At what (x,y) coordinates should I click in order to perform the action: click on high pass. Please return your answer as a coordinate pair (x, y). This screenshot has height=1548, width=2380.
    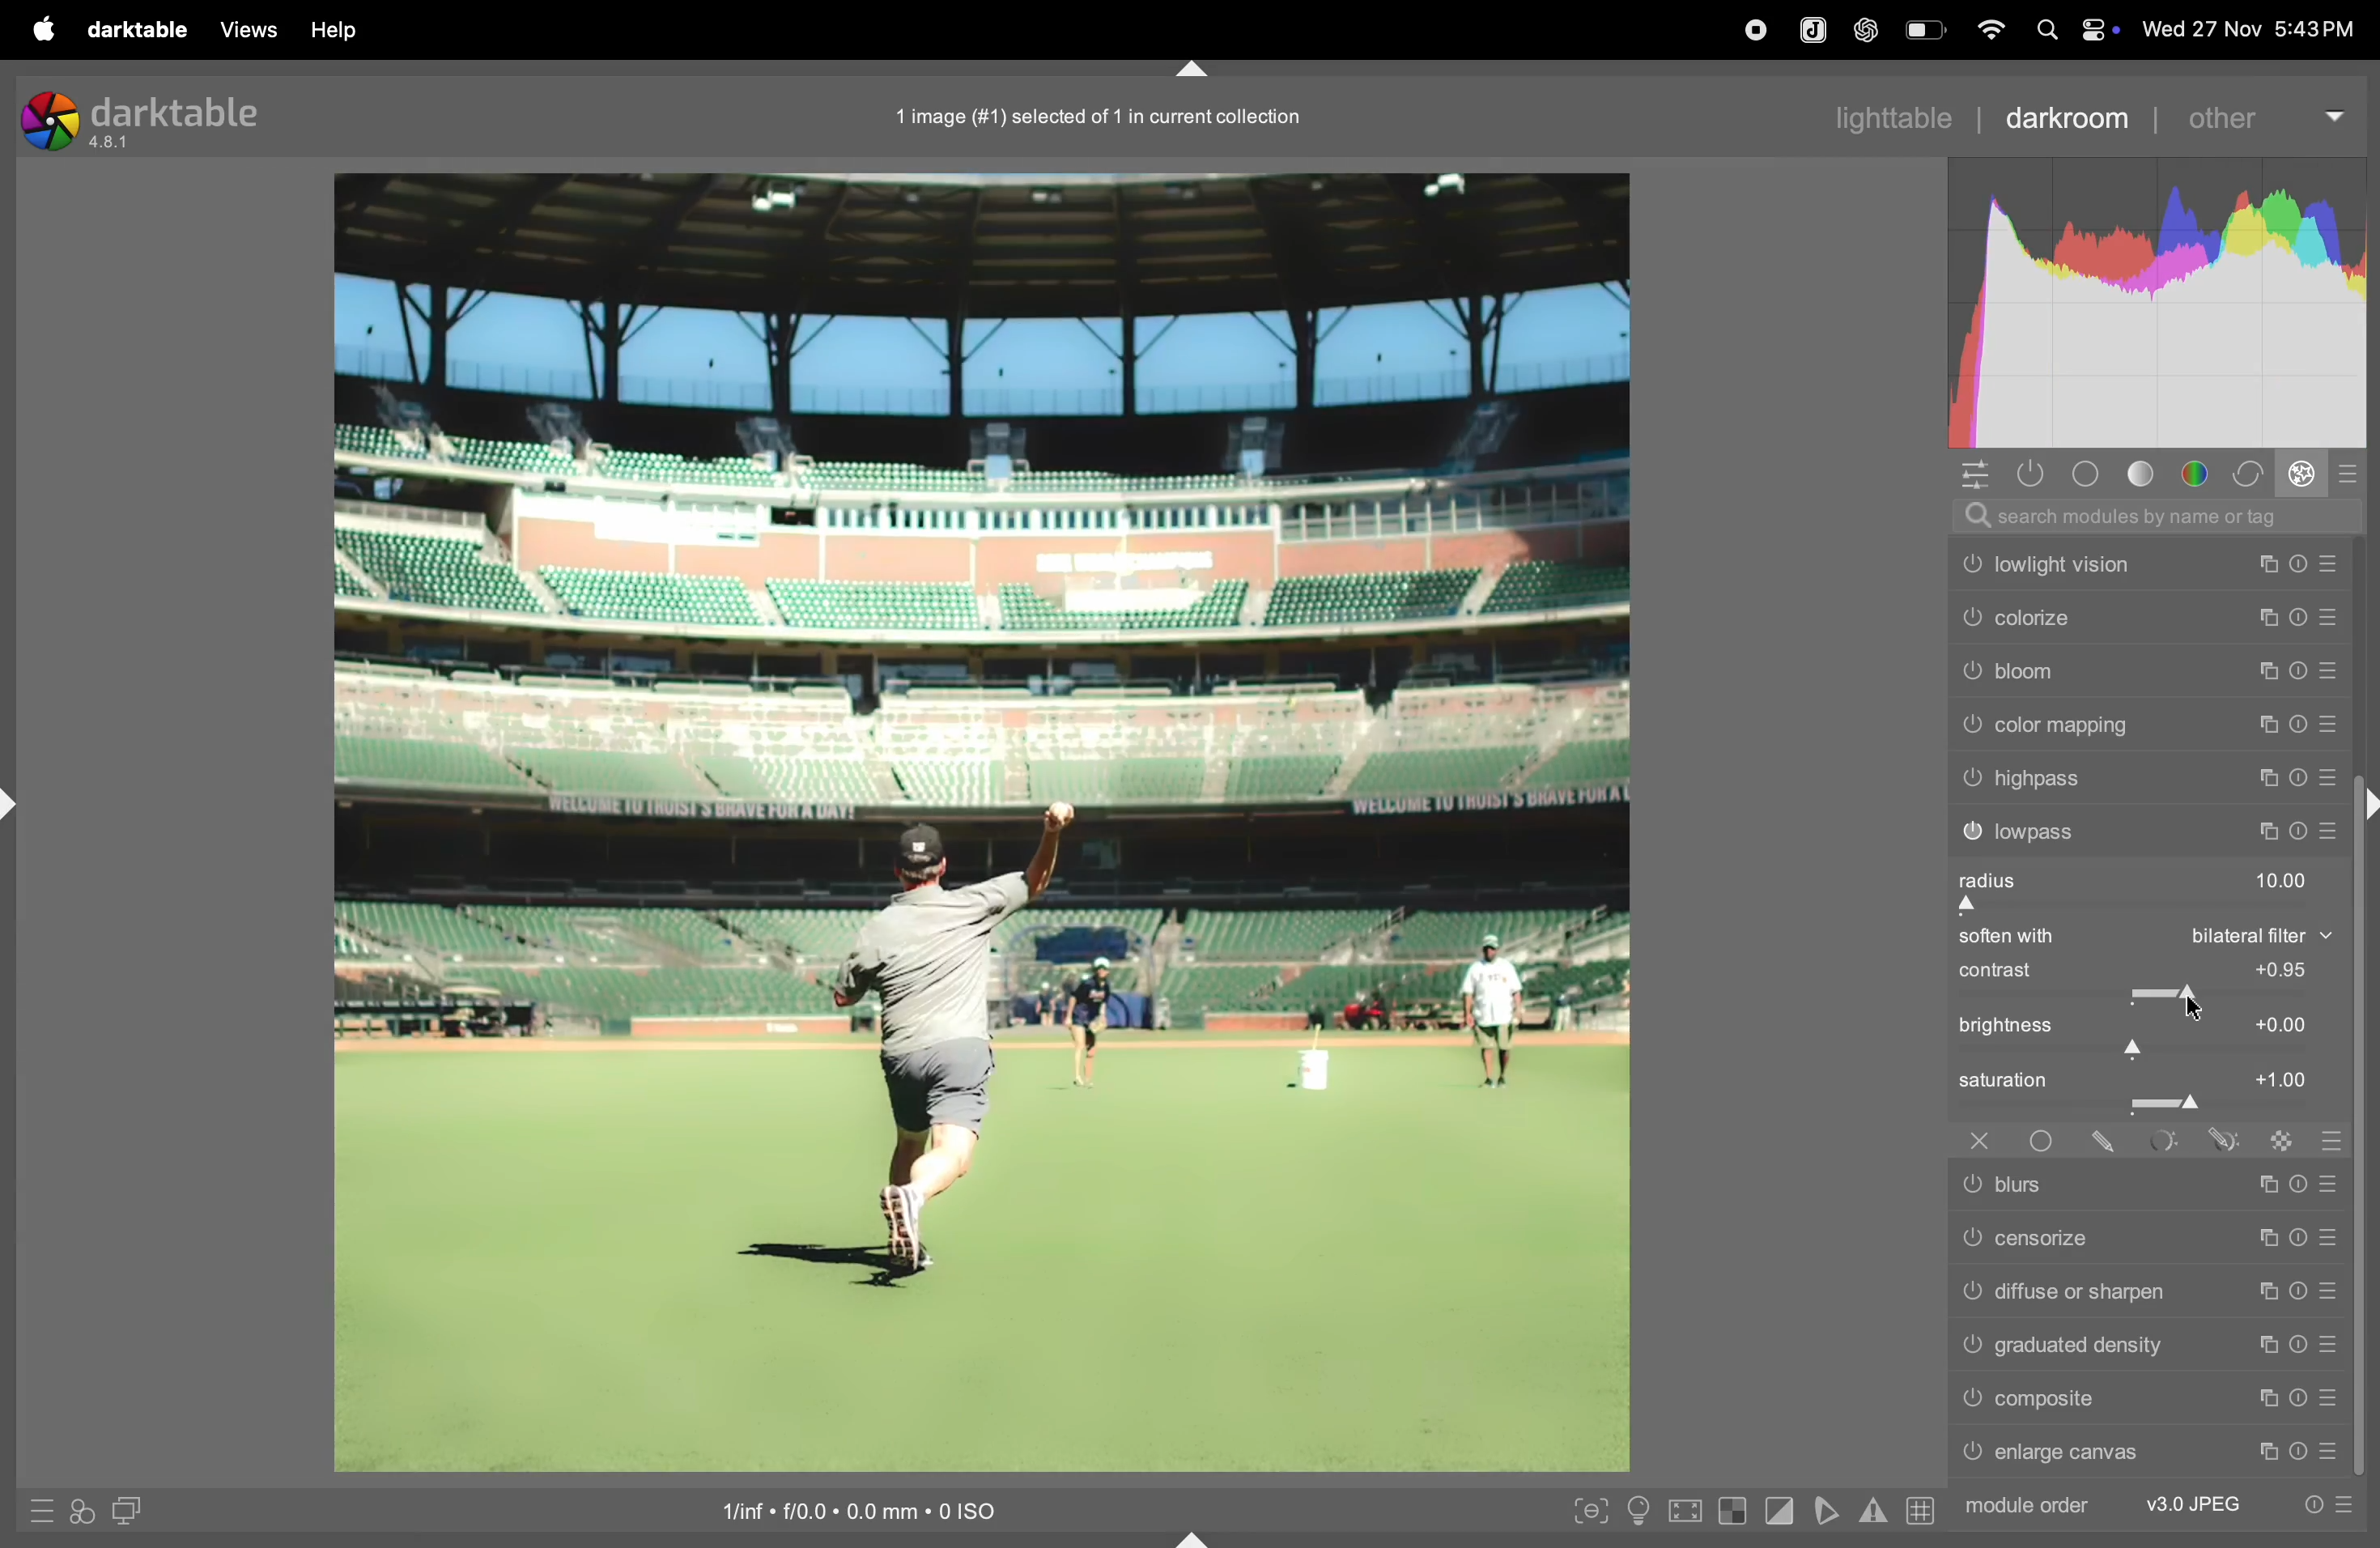
    Looking at the image, I should click on (2145, 778).